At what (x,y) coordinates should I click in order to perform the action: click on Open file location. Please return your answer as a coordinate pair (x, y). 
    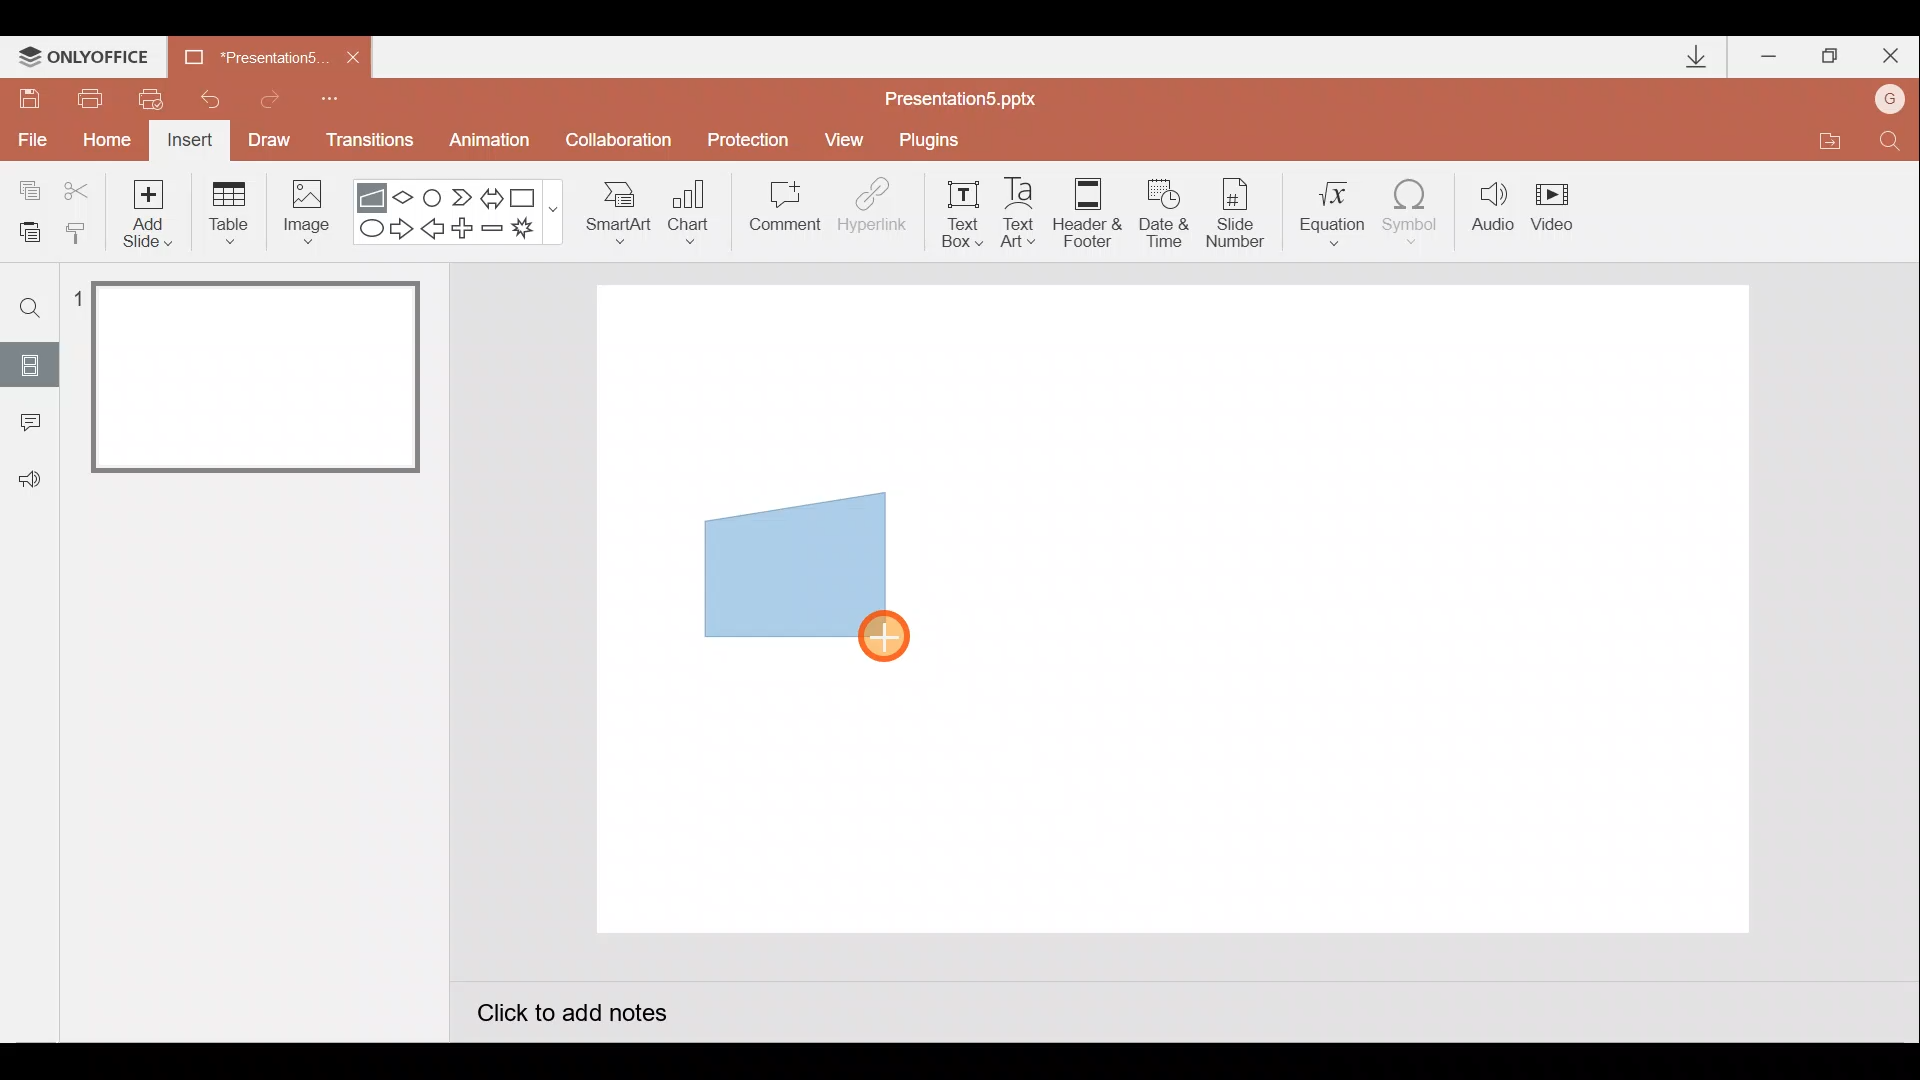
    Looking at the image, I should click on (1829, 144).